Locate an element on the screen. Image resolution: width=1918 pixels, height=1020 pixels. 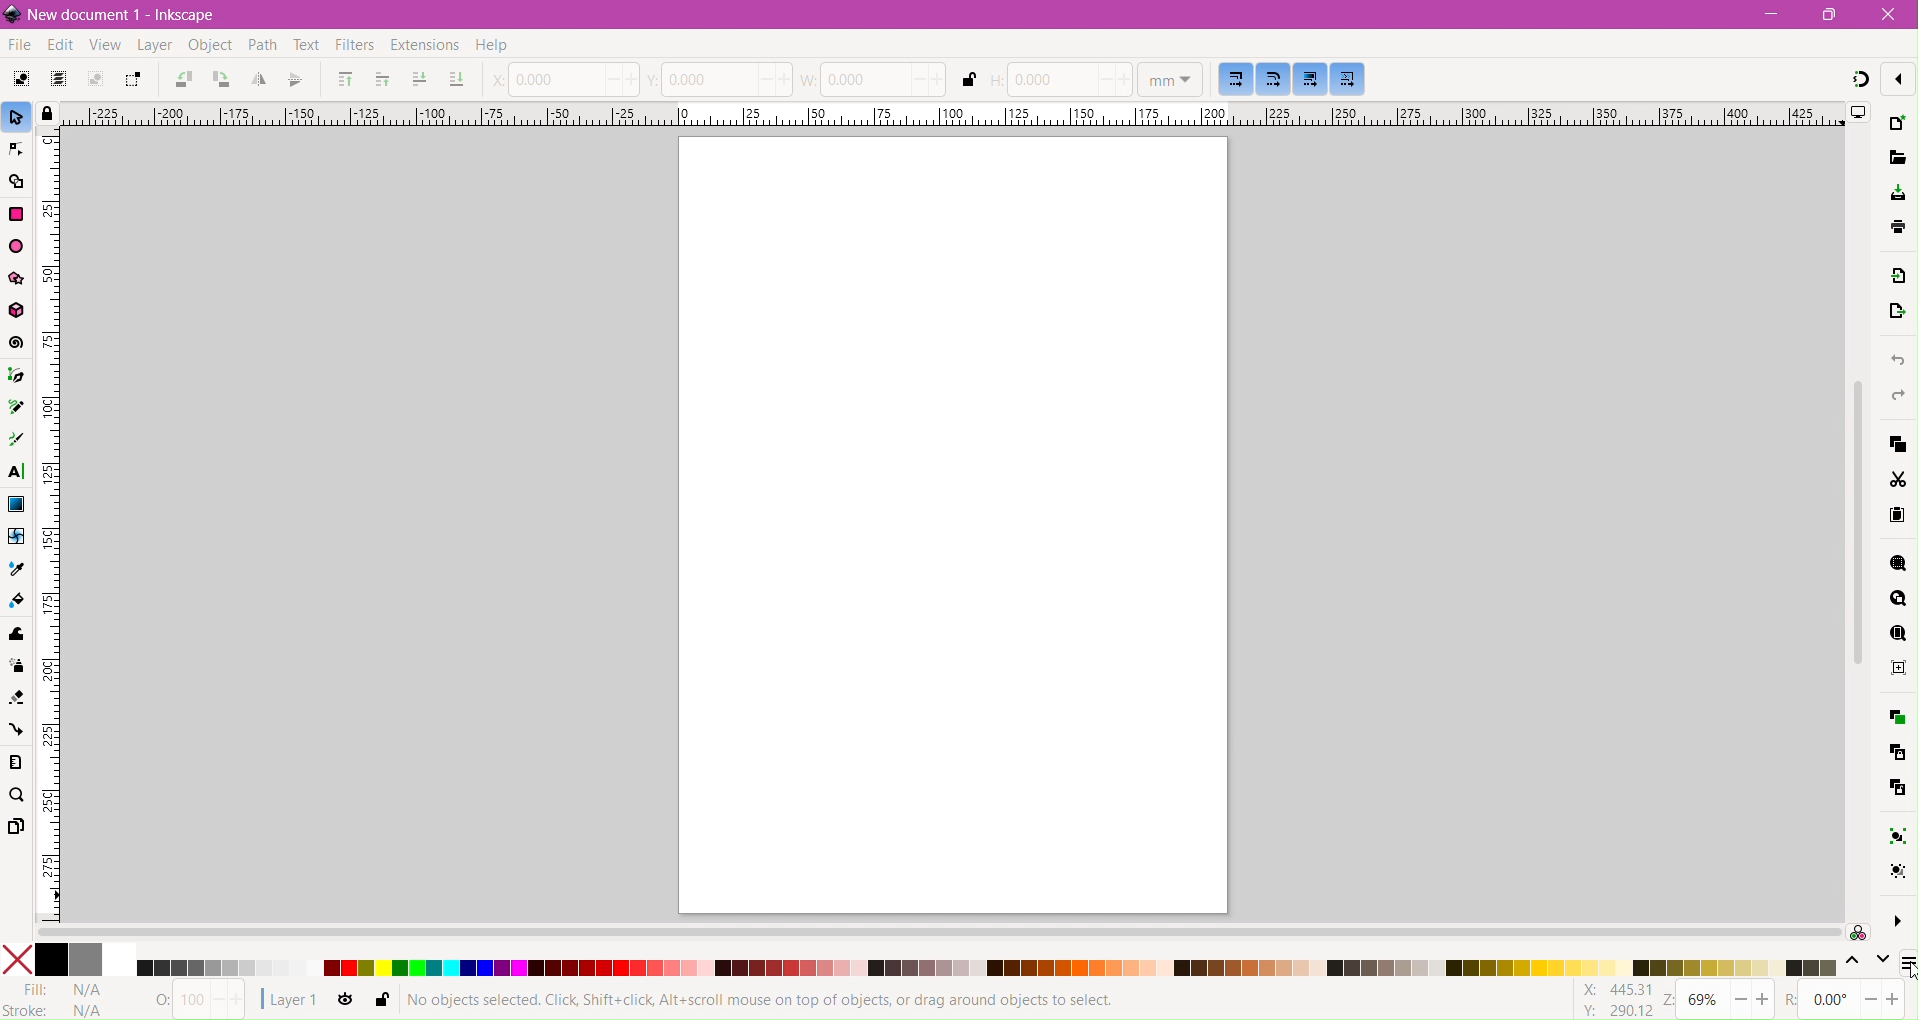
Rectangle Tool is located at coordinates (17, 216).